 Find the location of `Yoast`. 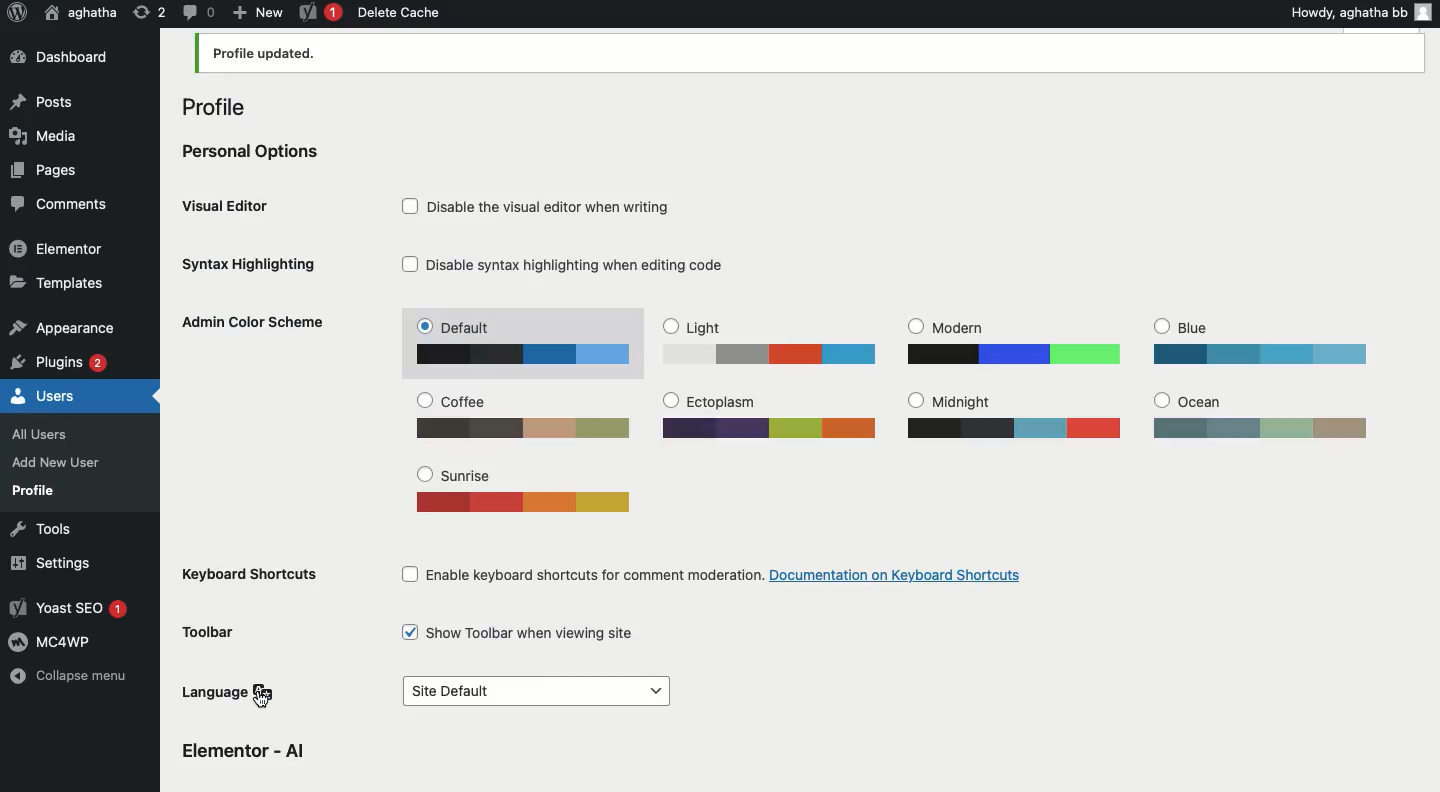

Yoast is located at coordinates (321, 14).